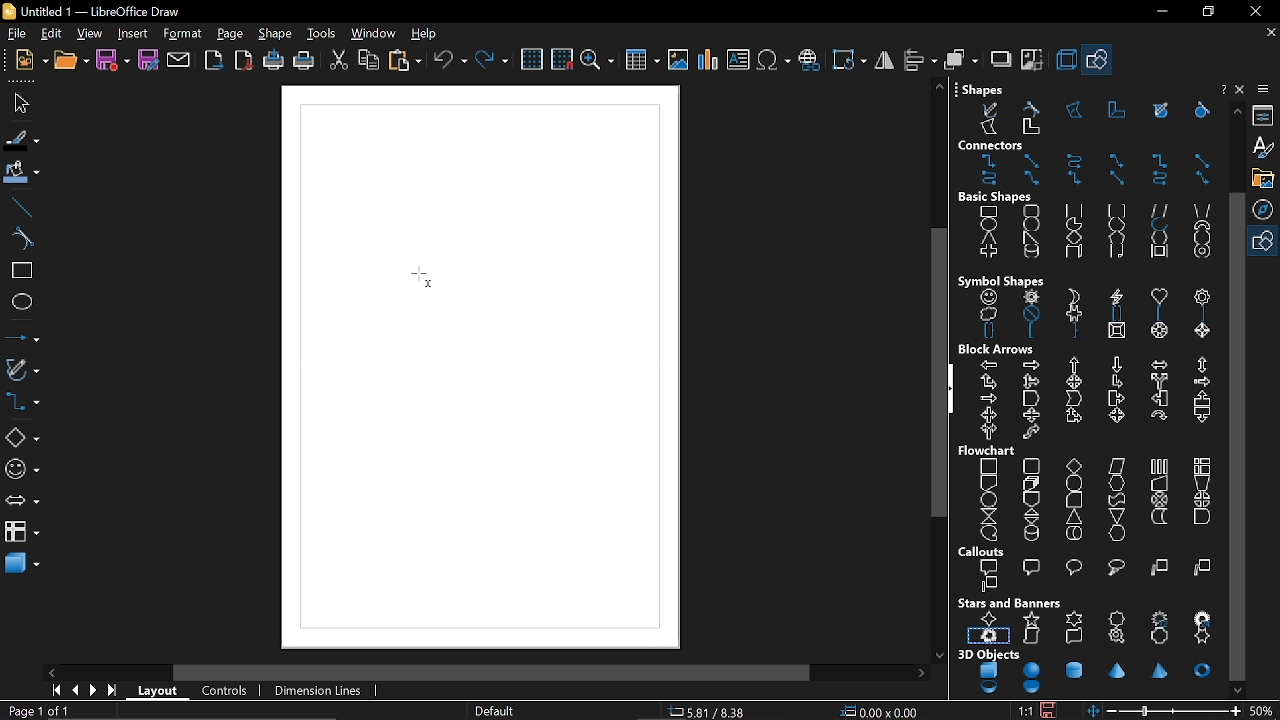  I want to click on Basic shapes, so click(1265, 242).